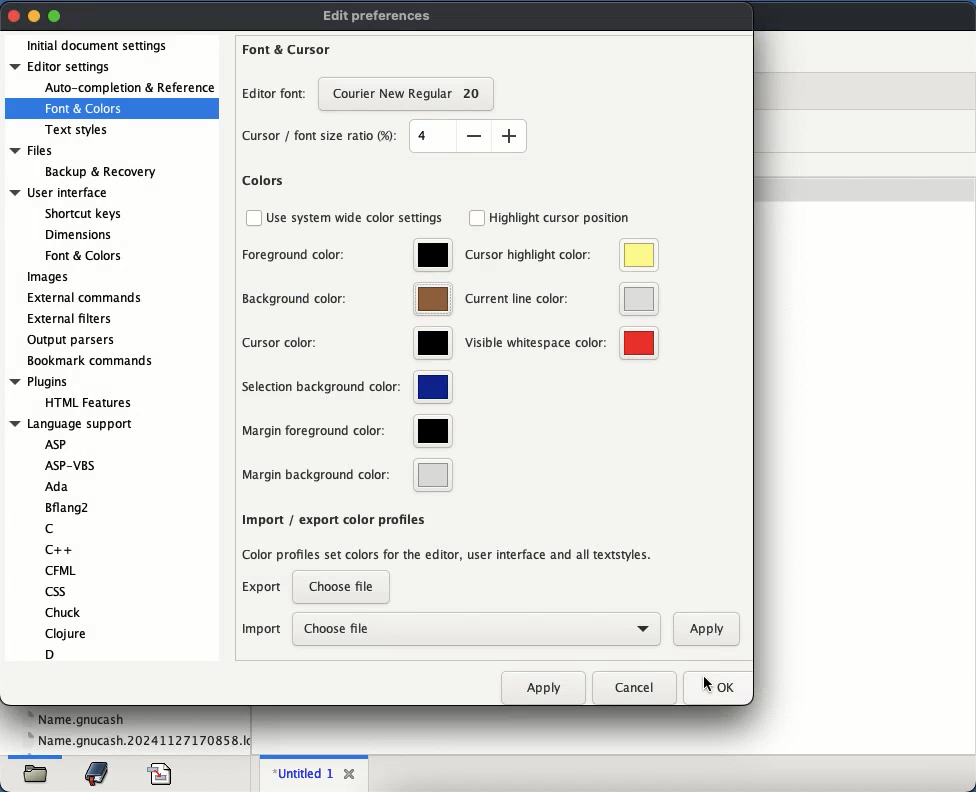 This screenshot has height=792, width=976. I want to click on cancel, so click(637, 686).